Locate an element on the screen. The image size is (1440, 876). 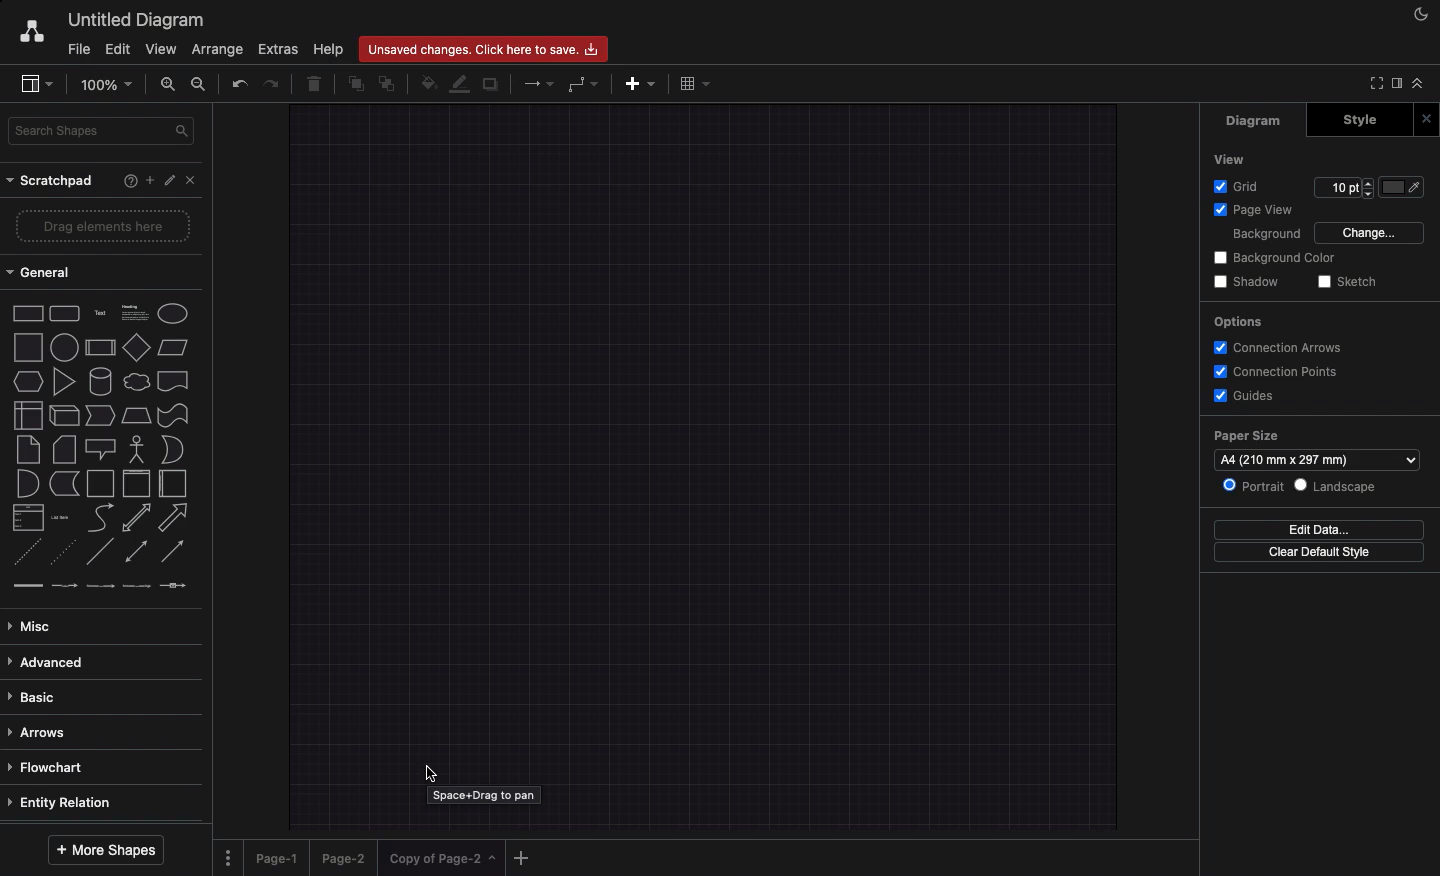
Connection points is located at coordinates (1280, 370).